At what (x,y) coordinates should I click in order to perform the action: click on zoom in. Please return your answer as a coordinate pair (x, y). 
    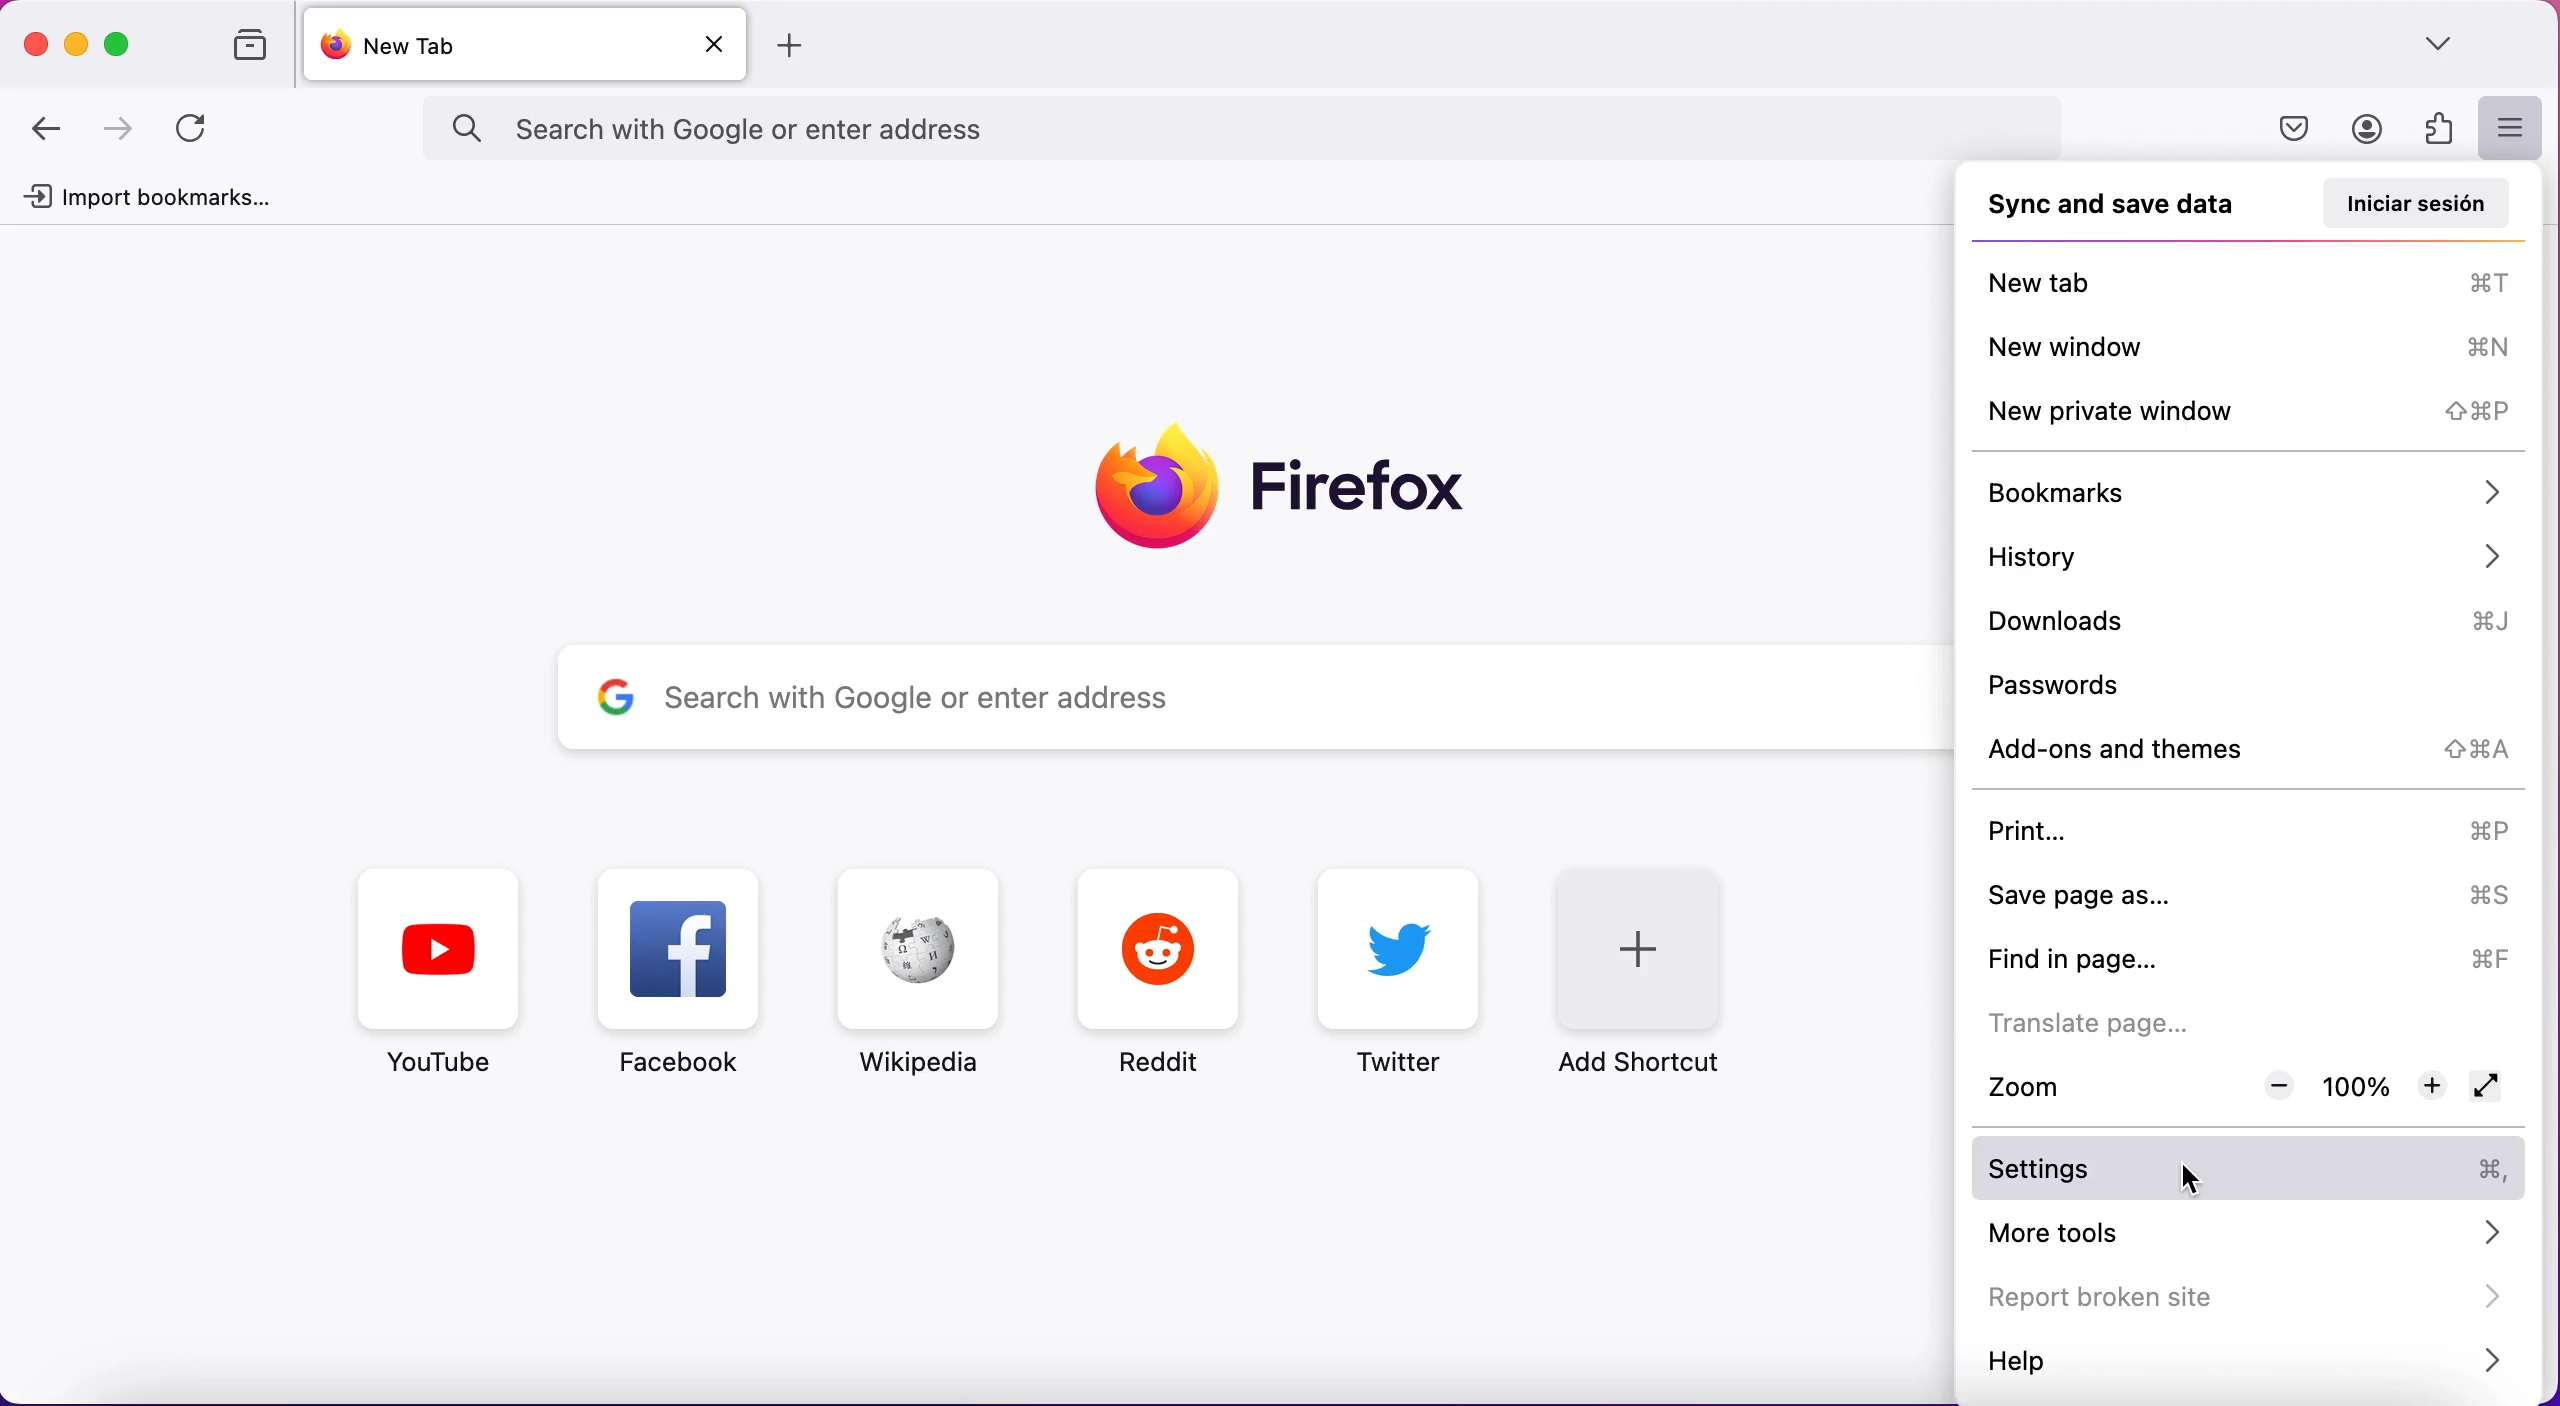
    Looking at the image, I should click on (2430, 1088).